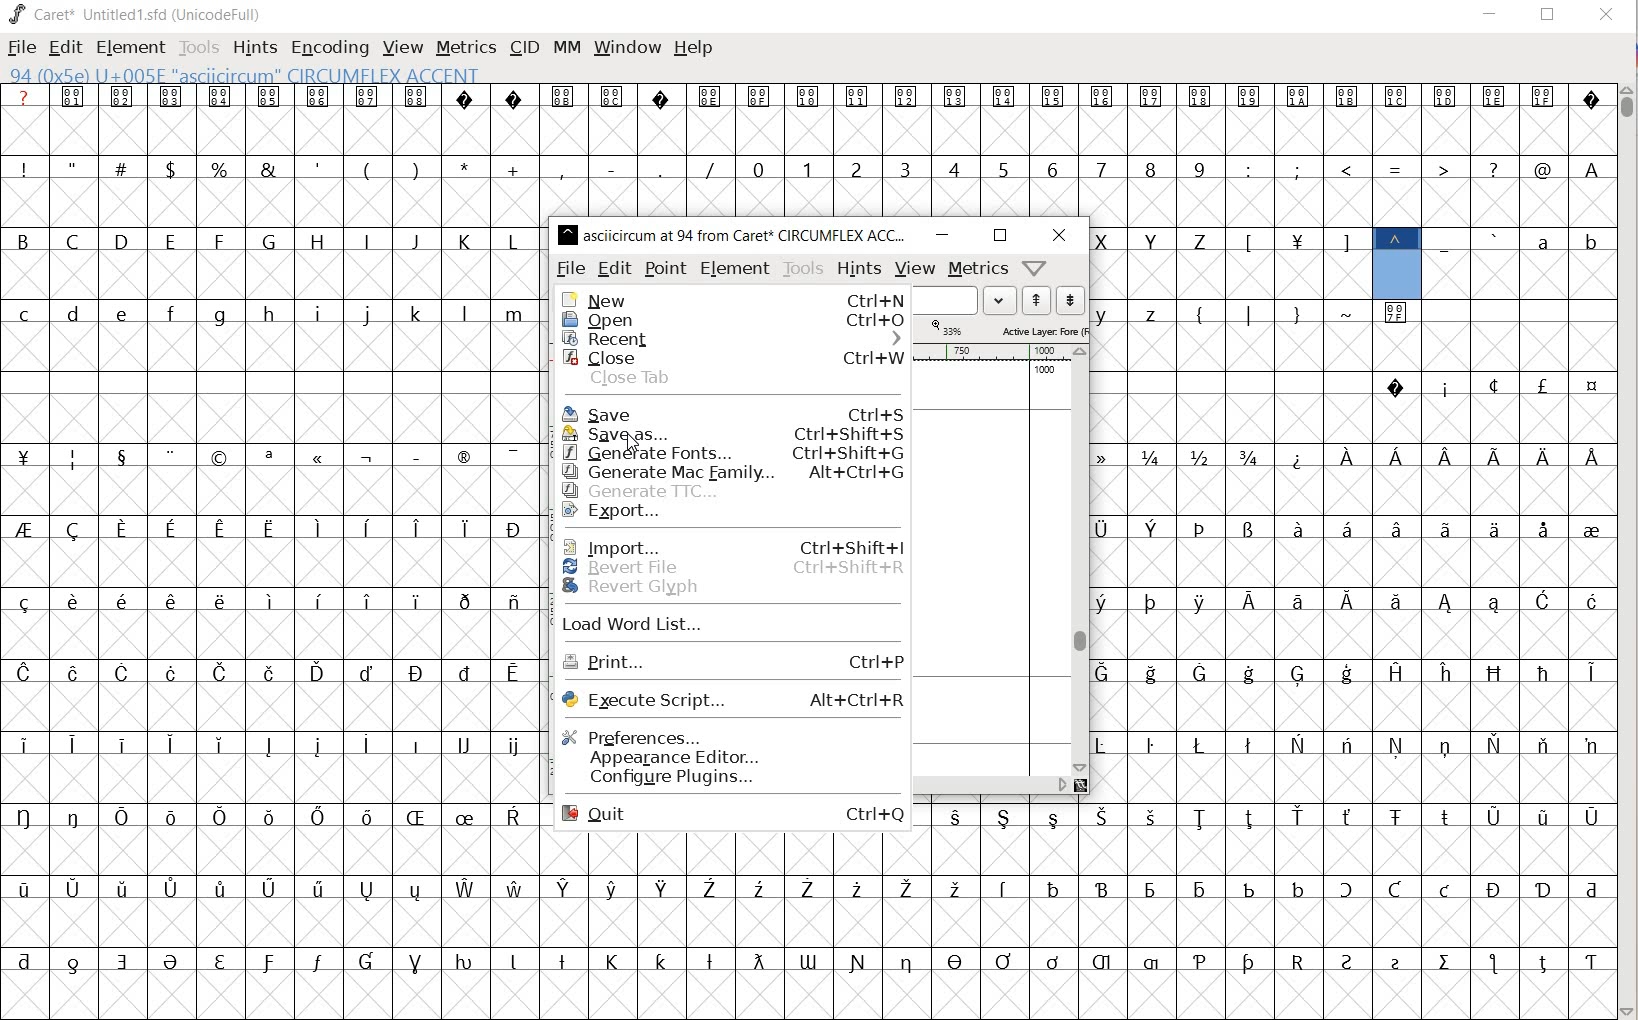  I want to click on appearance editor, so click(727, 756).